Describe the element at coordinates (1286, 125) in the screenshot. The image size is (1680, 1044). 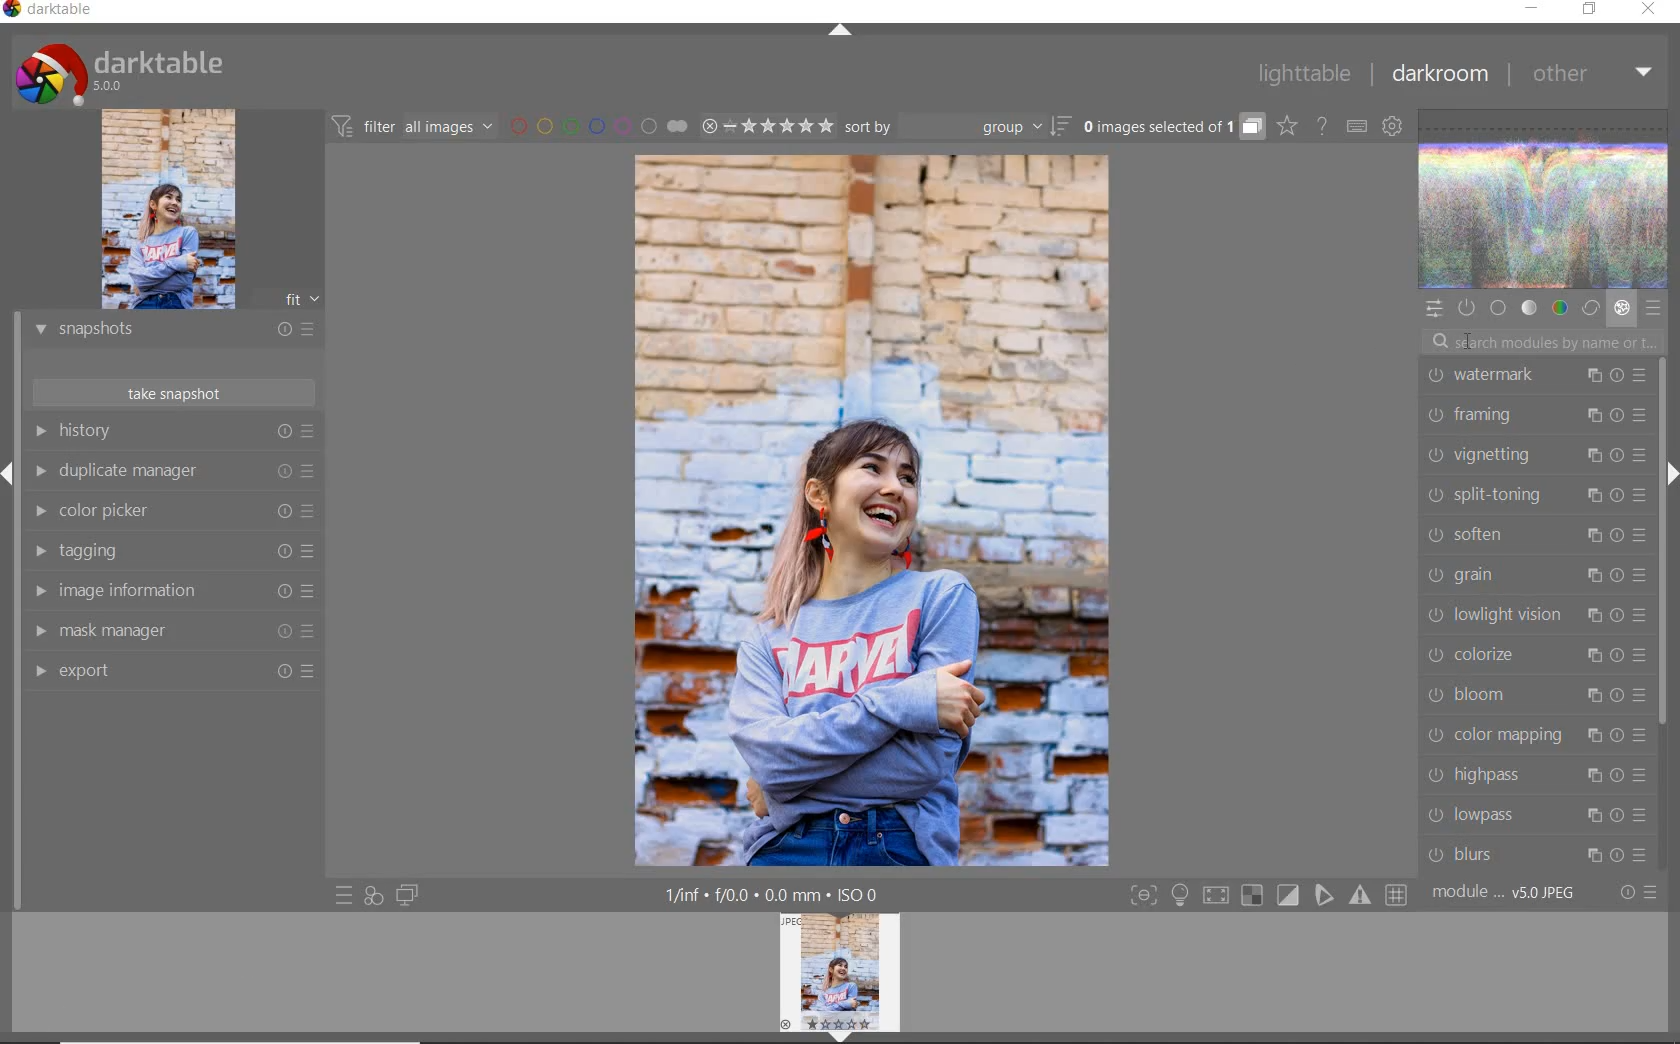
I see `click to change overlays on thumbnails` at that location.